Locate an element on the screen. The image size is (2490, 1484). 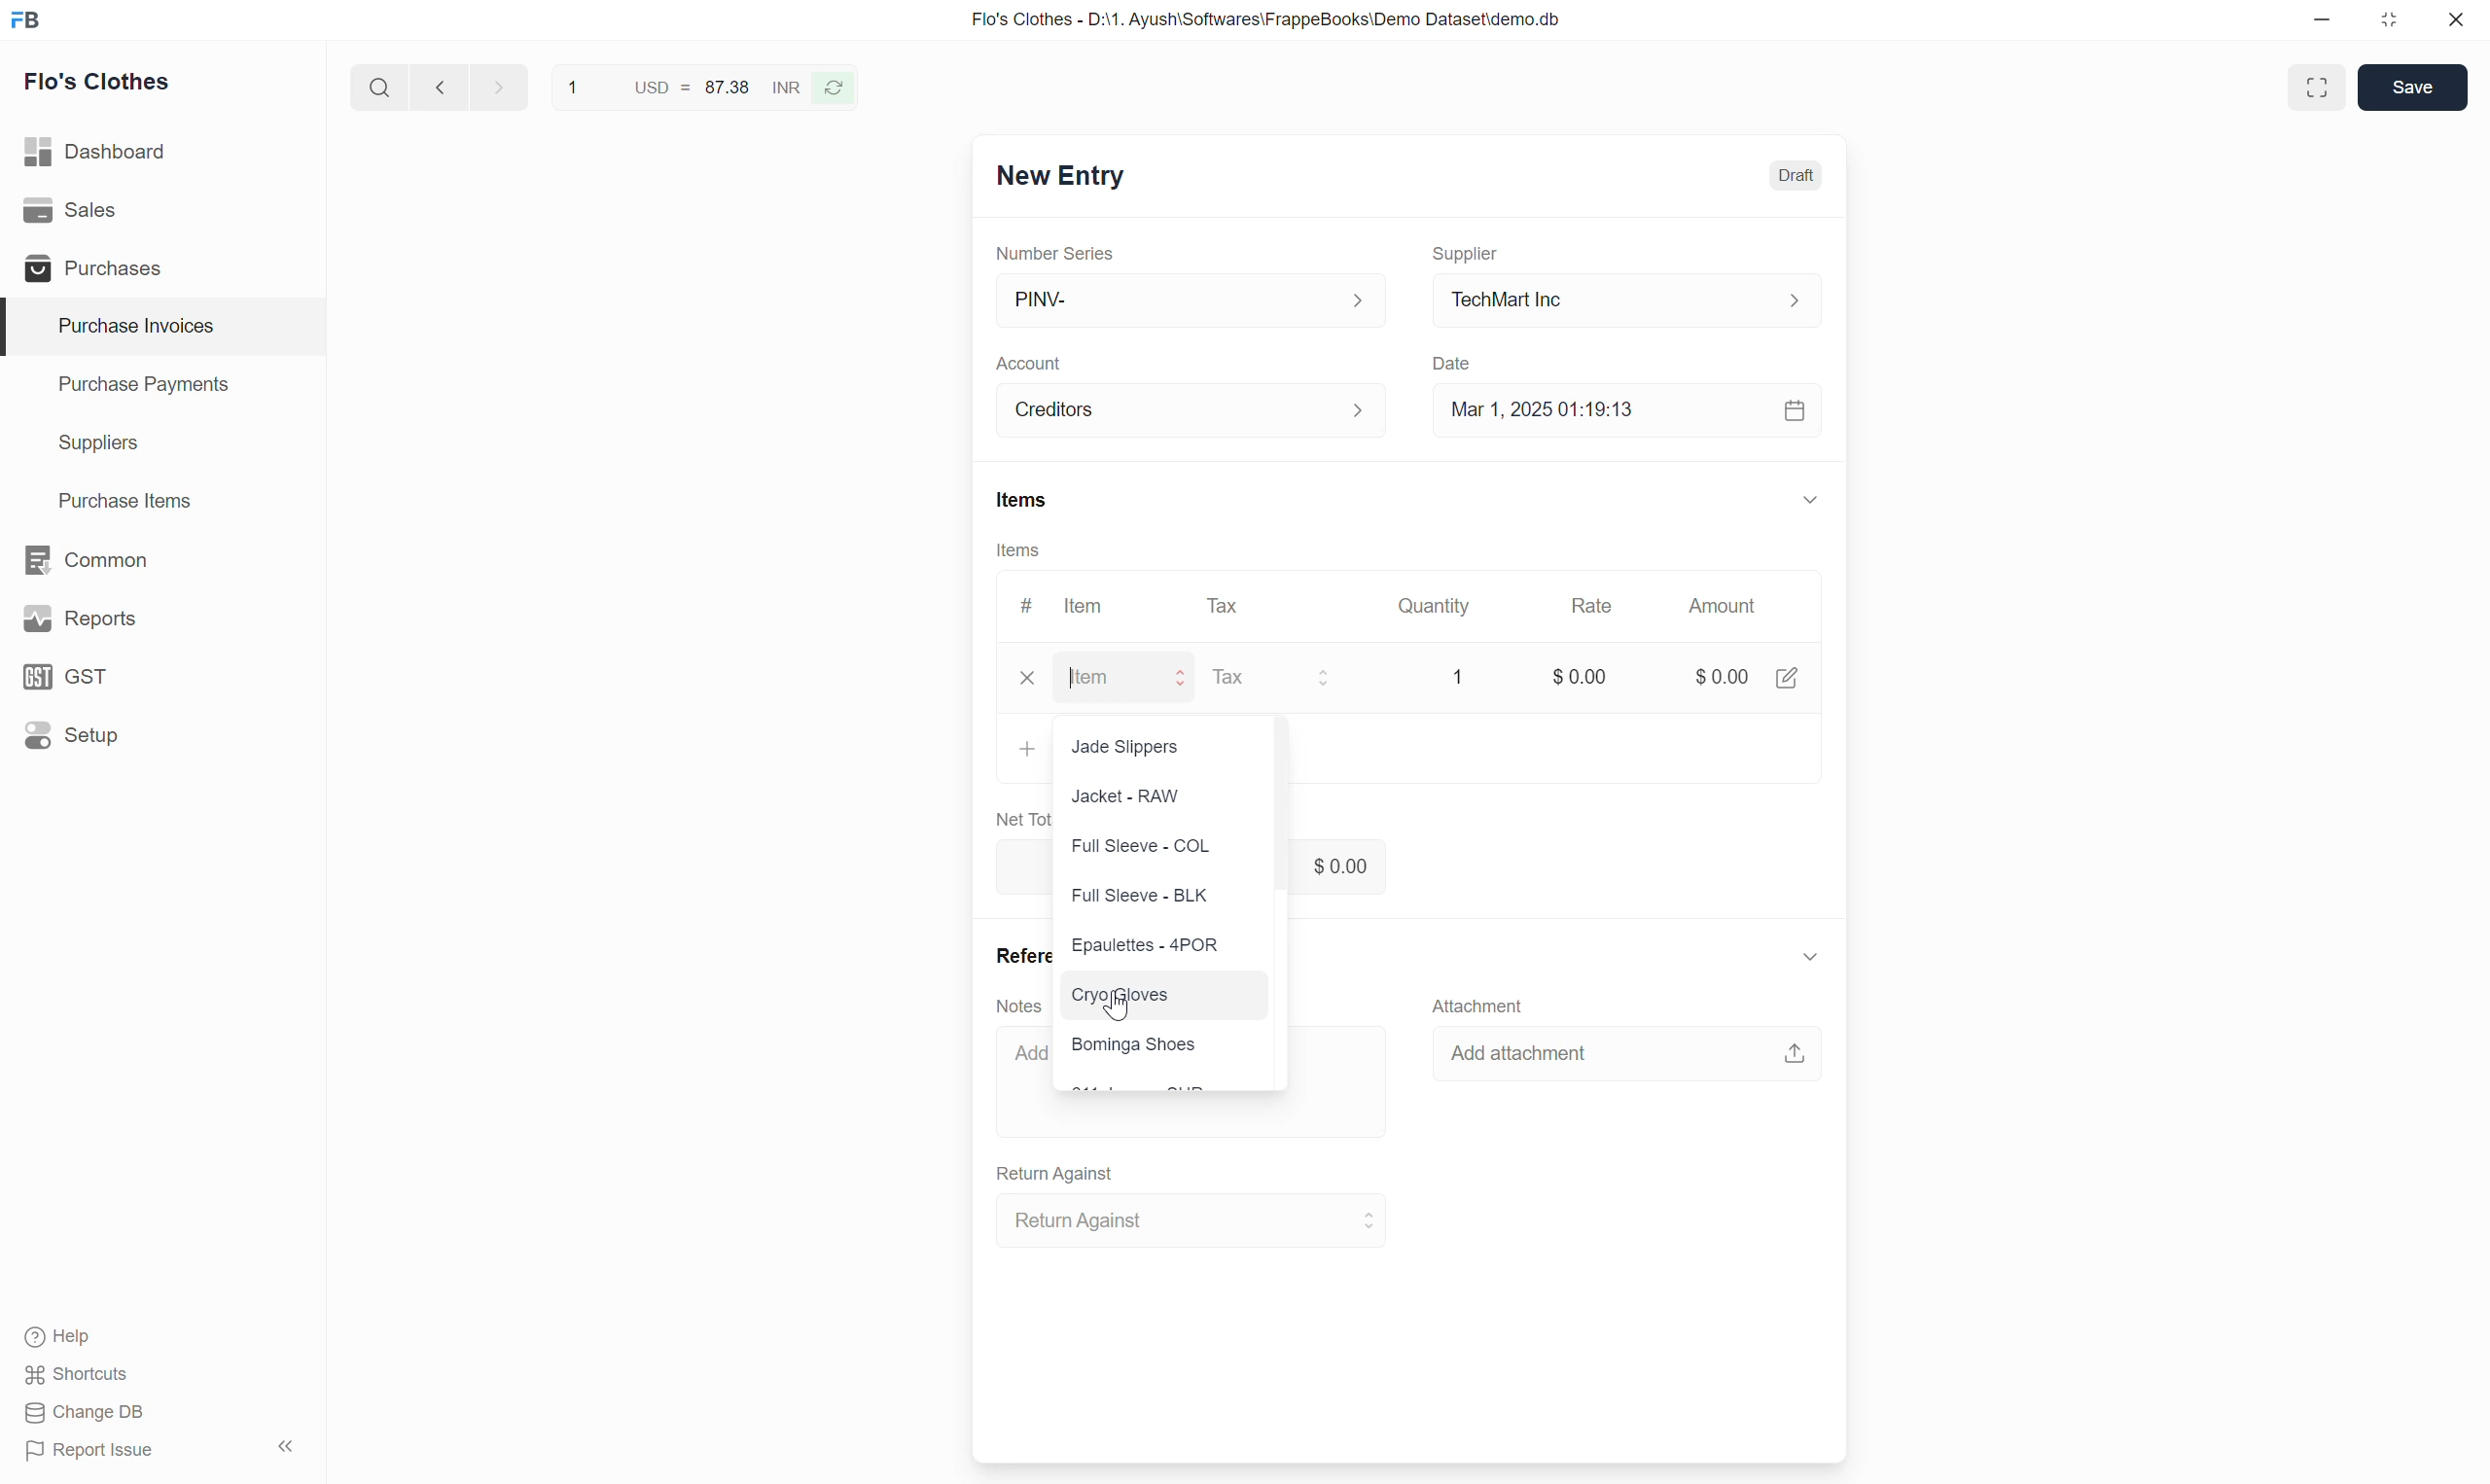
refresh is located at coordinates (832, 88).